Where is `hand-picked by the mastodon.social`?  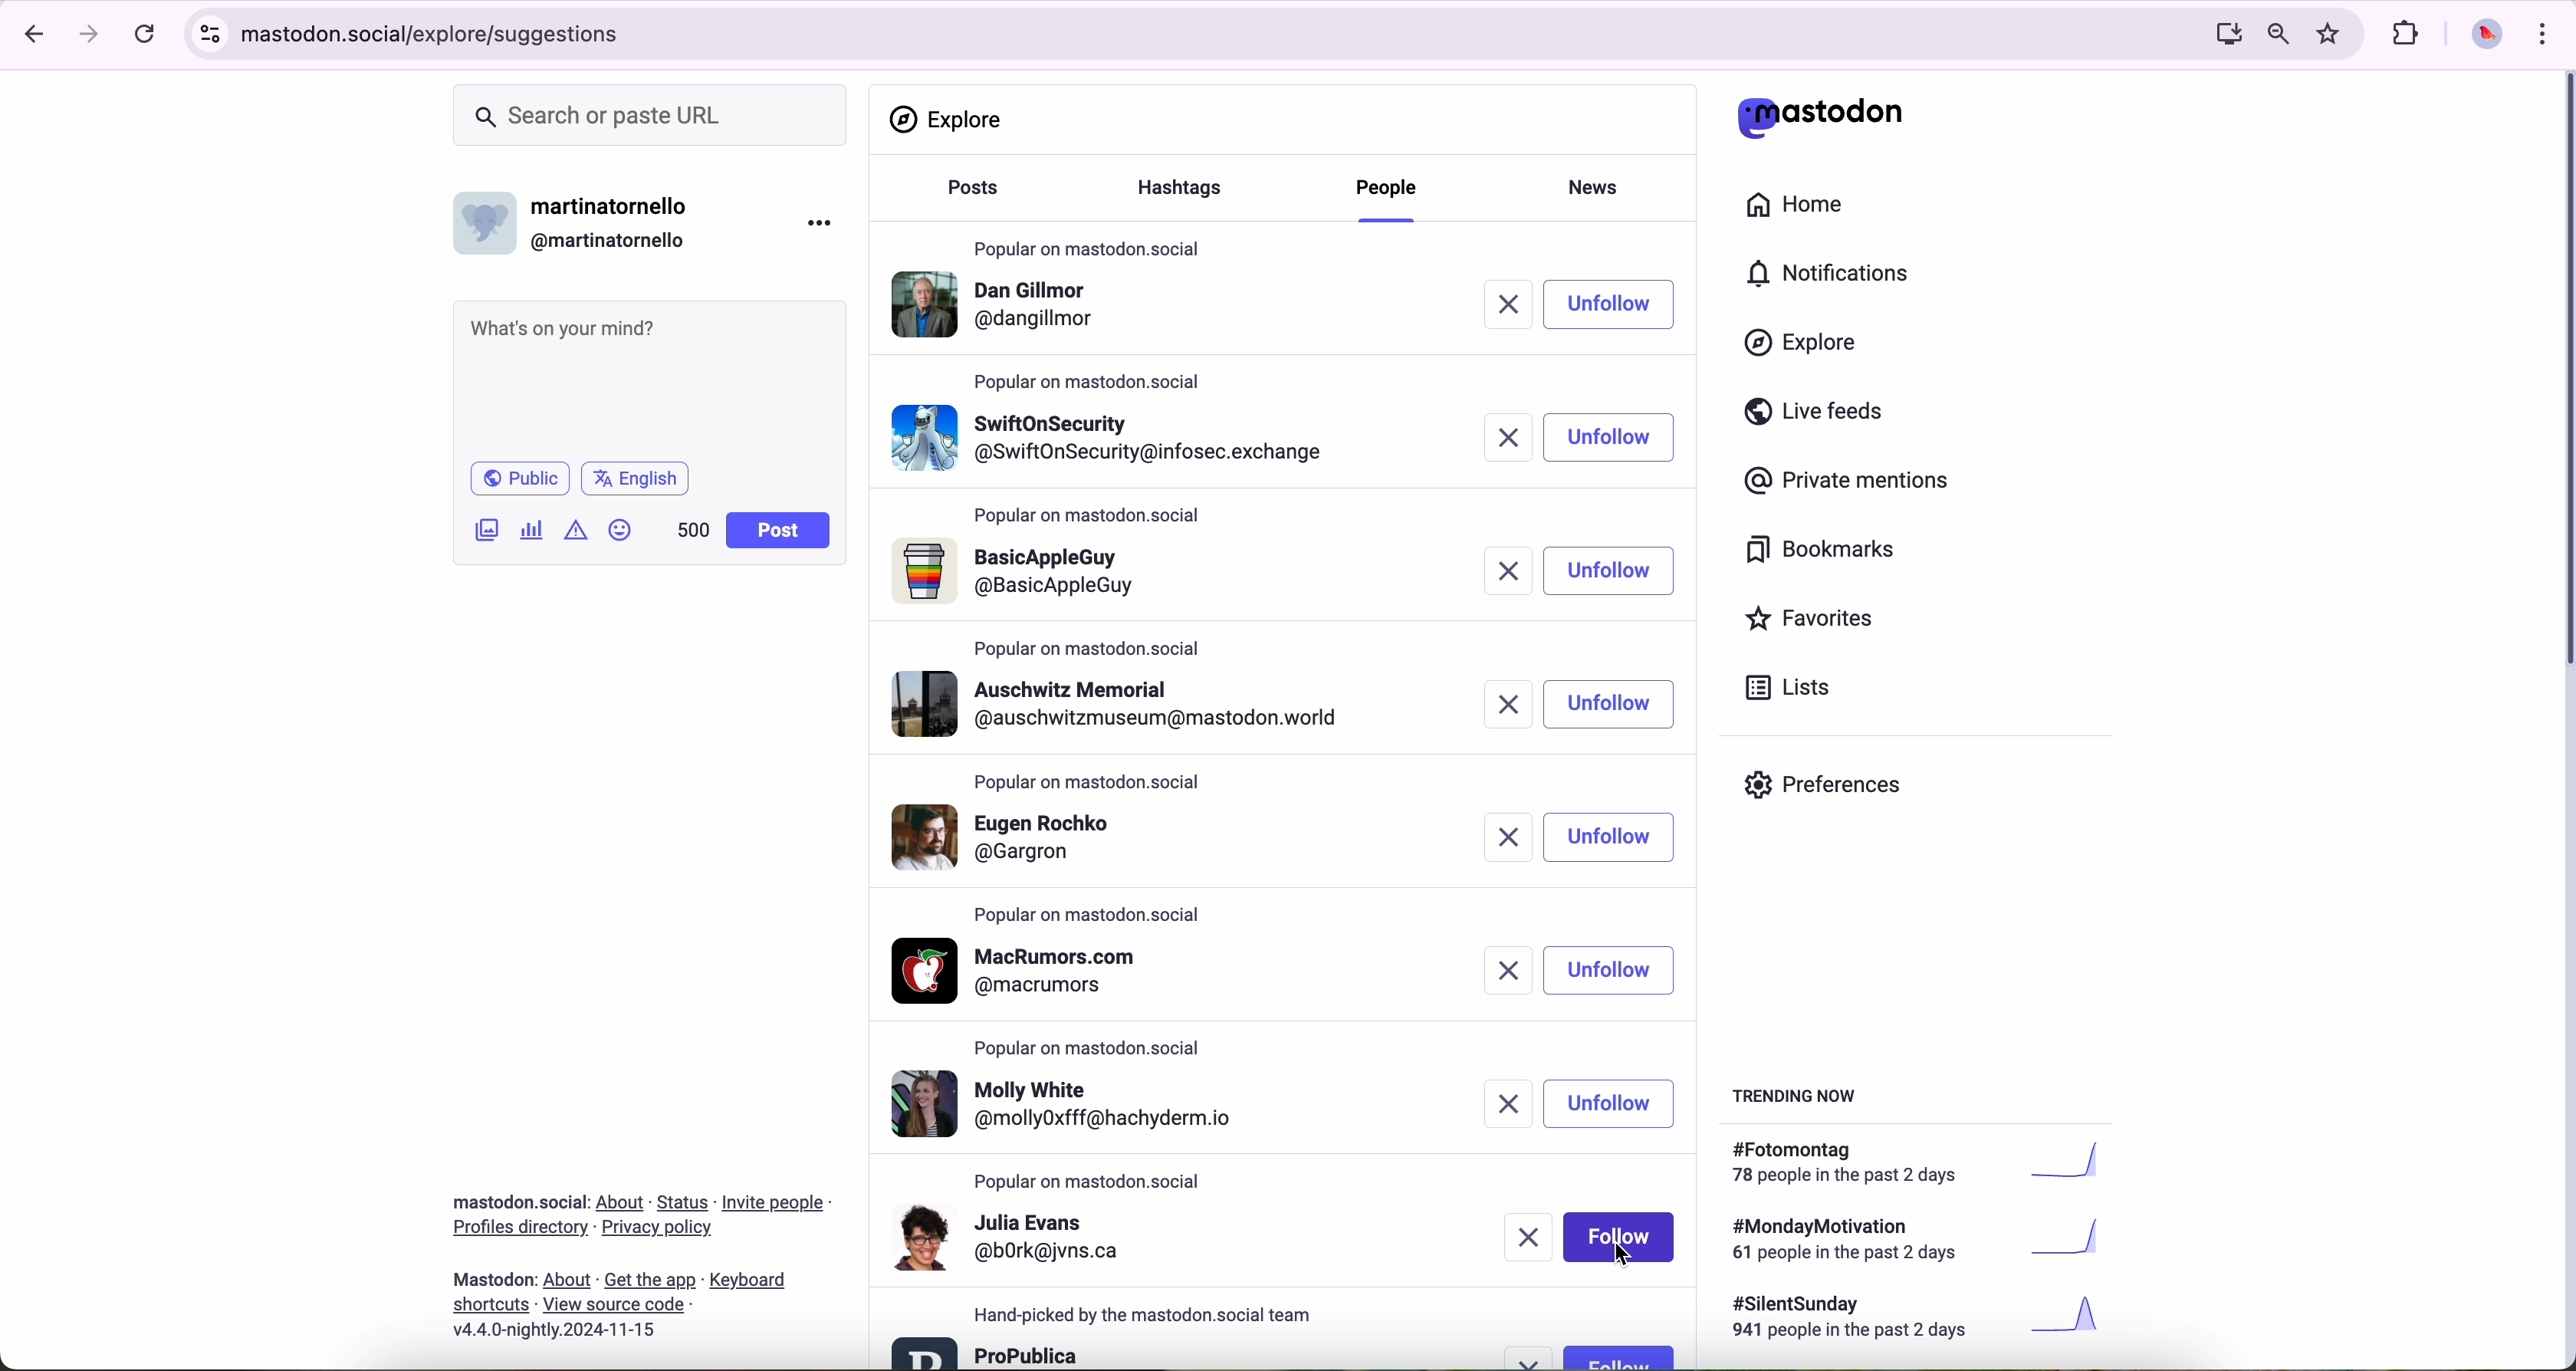
hand-picked by the mastodon.social is located at coordinates (1156, 1315).